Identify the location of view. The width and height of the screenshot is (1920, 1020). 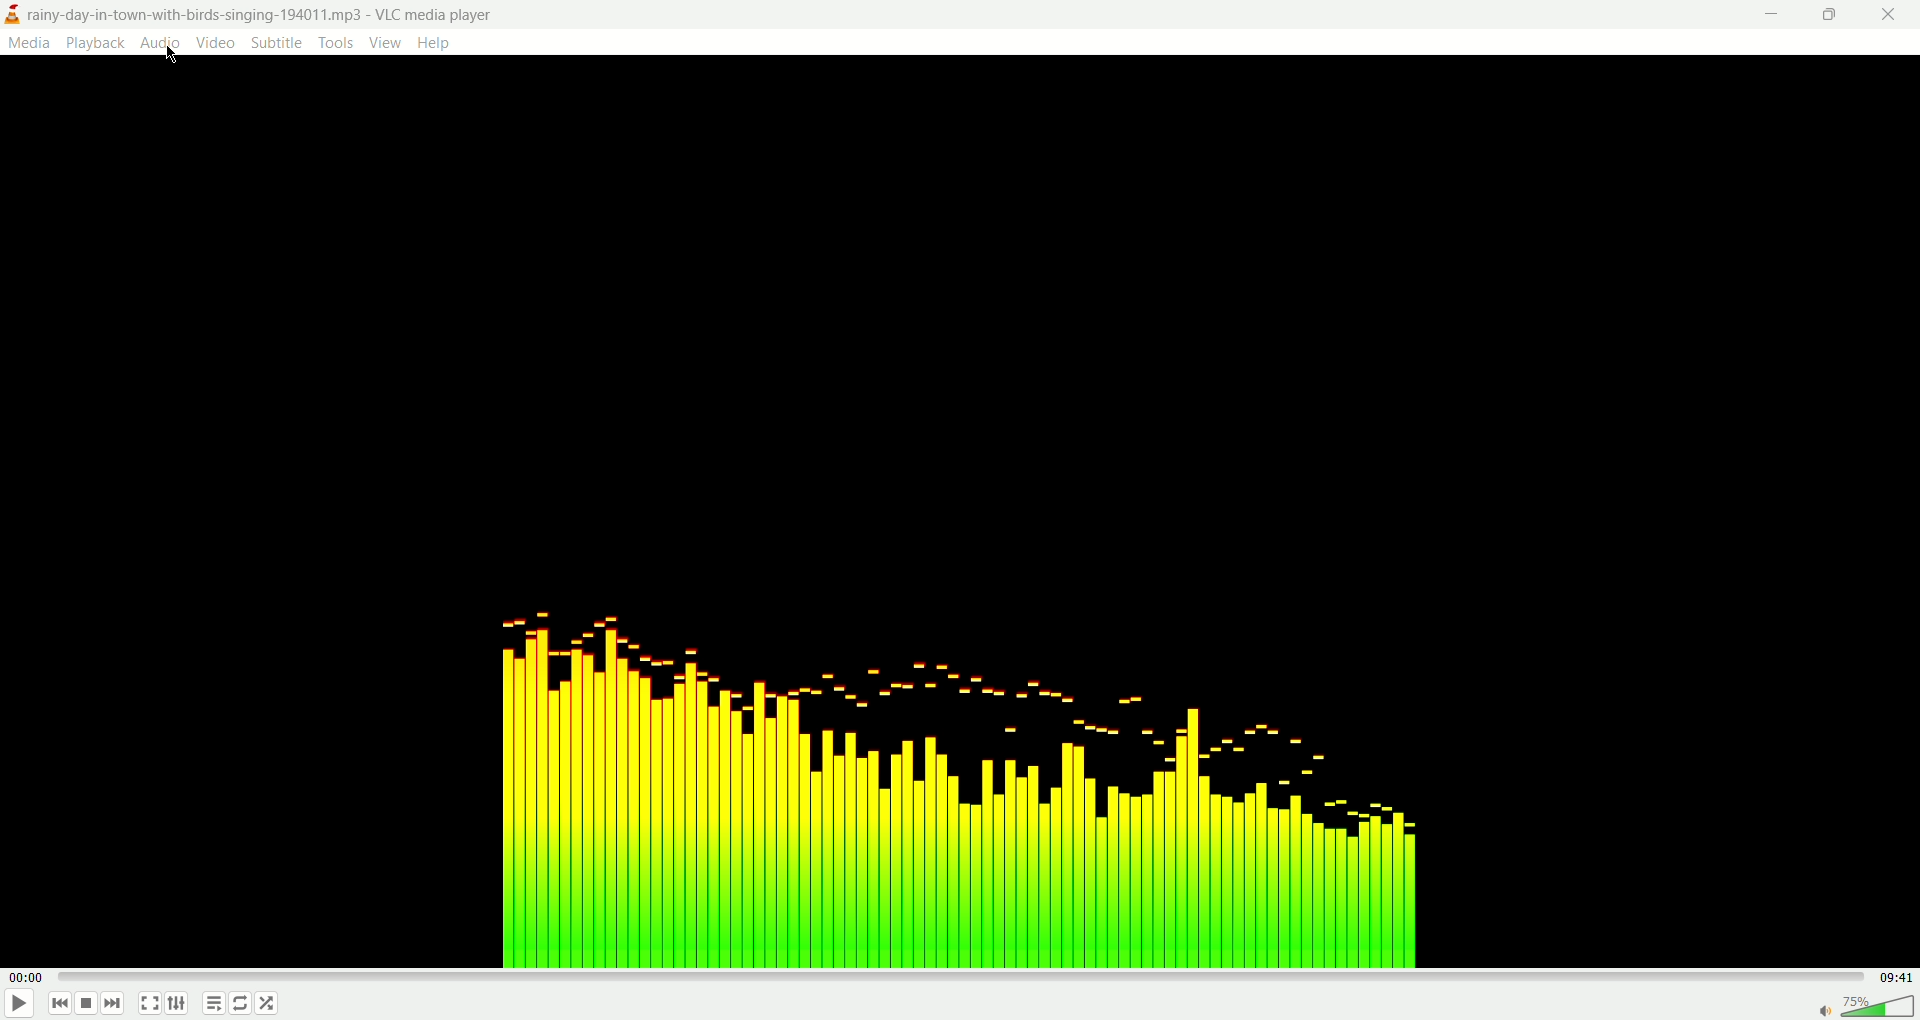
(385, 42).